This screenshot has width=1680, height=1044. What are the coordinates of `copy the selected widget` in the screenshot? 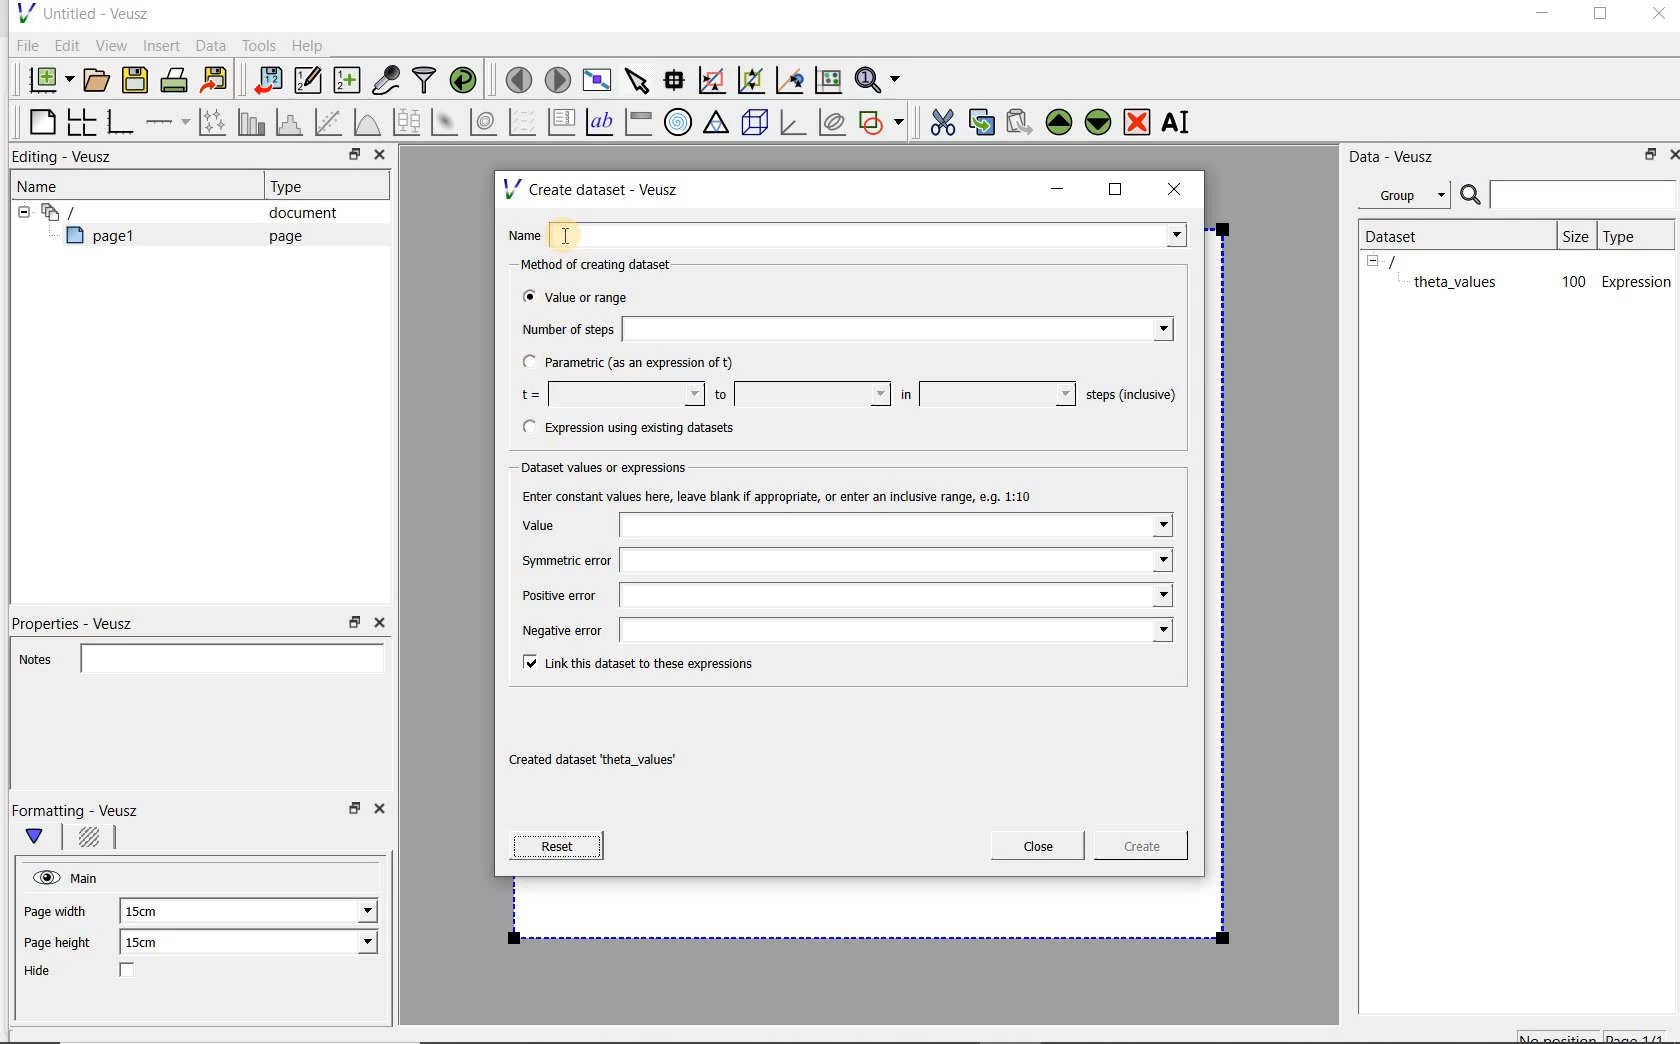 It's located at (983, 121).